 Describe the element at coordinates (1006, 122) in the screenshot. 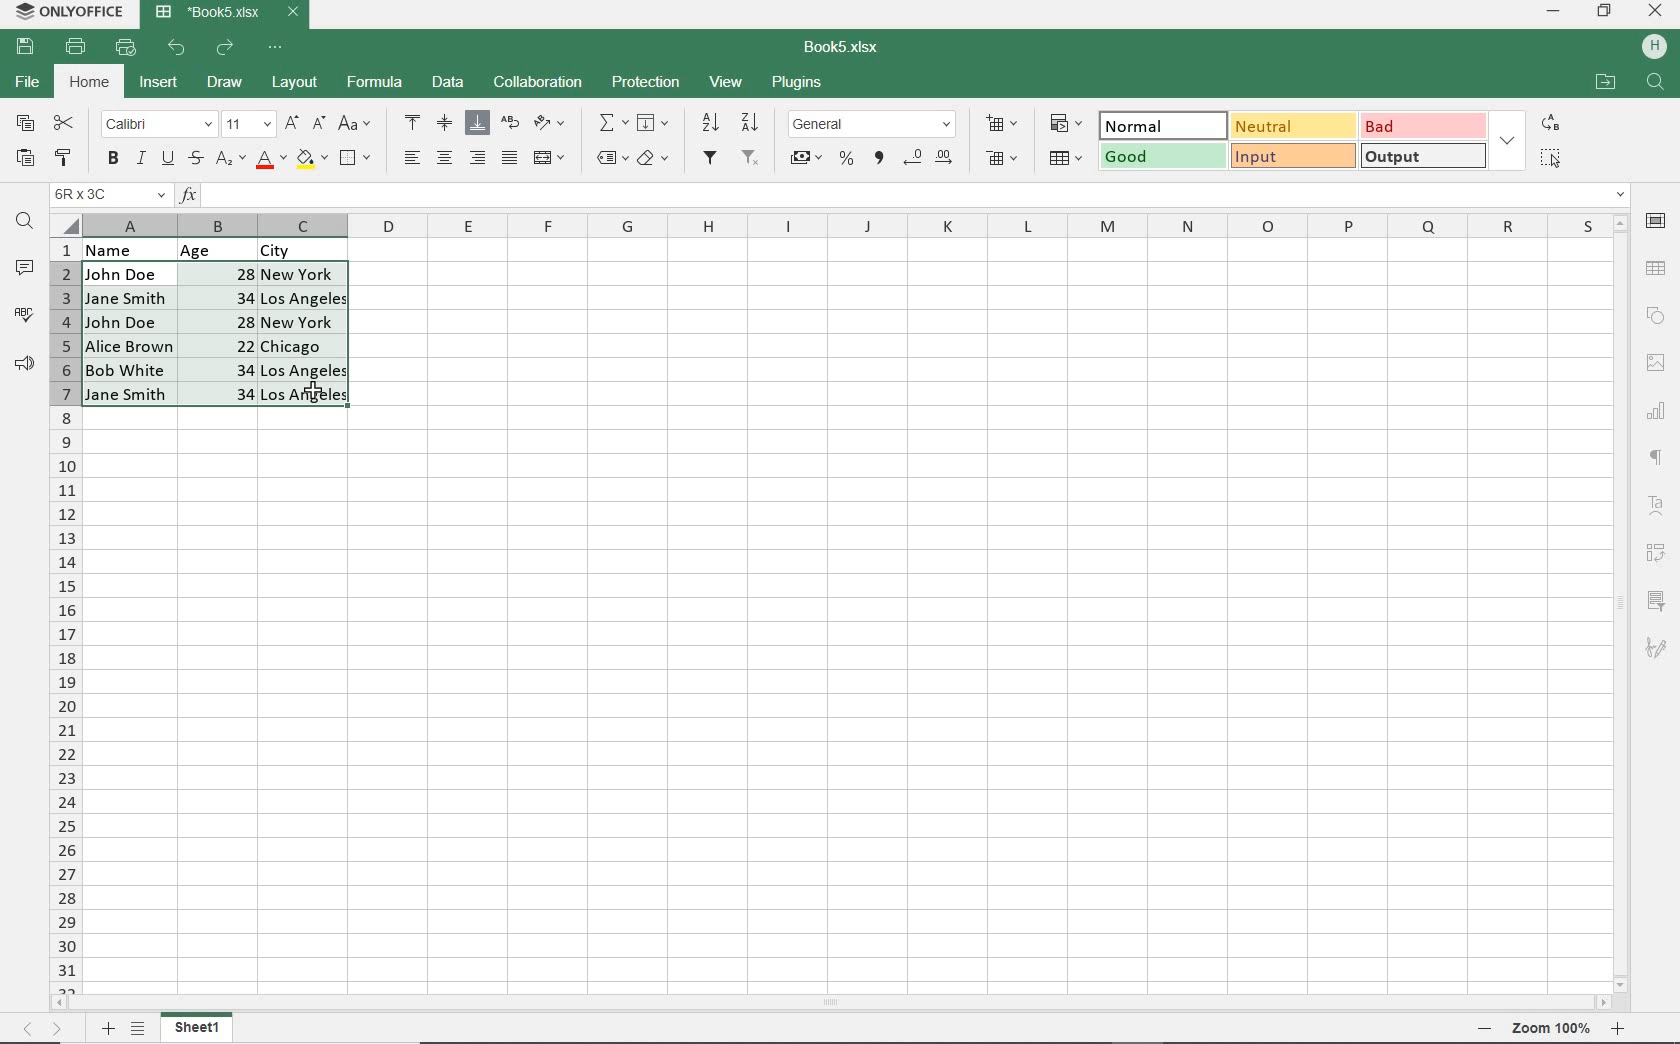

I see `INSERT CELLS` at that location.